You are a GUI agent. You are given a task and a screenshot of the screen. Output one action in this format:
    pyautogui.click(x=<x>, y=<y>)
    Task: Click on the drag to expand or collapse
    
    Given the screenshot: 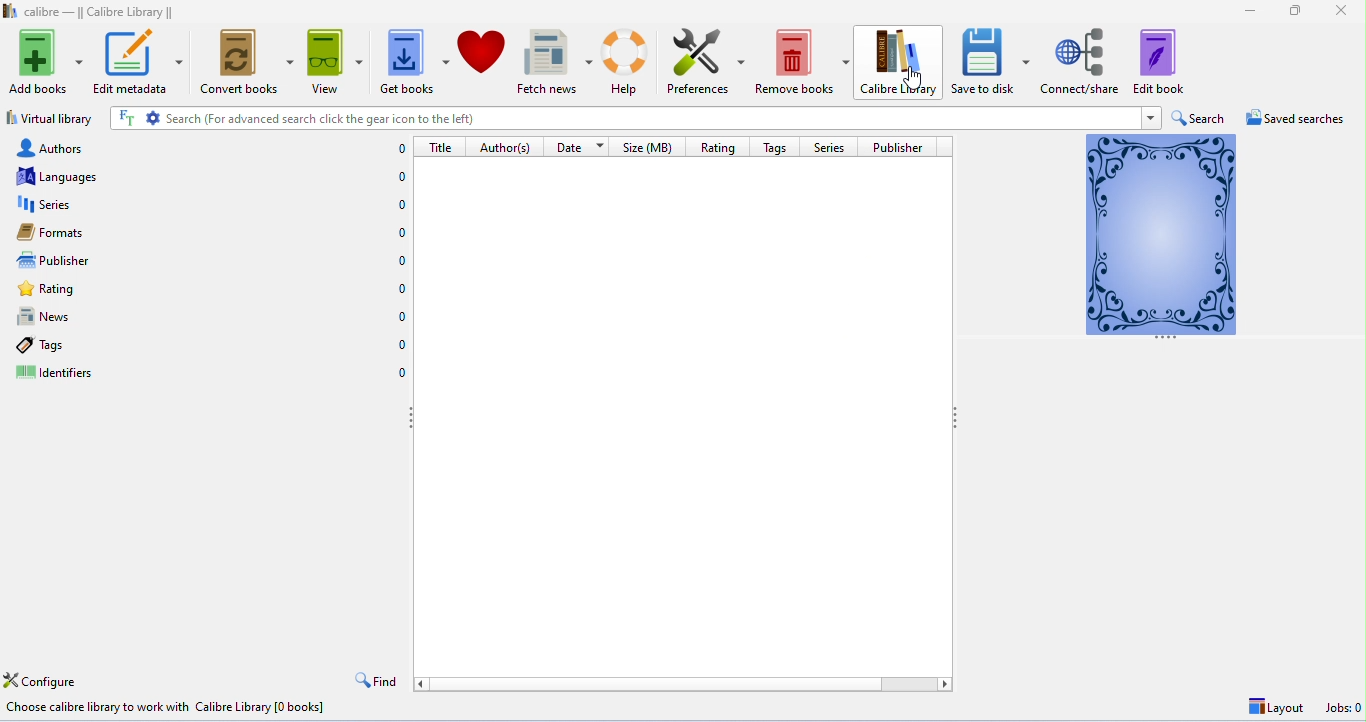 What is the action you would take?
    pyautogui.click(x=412, y=422)
    